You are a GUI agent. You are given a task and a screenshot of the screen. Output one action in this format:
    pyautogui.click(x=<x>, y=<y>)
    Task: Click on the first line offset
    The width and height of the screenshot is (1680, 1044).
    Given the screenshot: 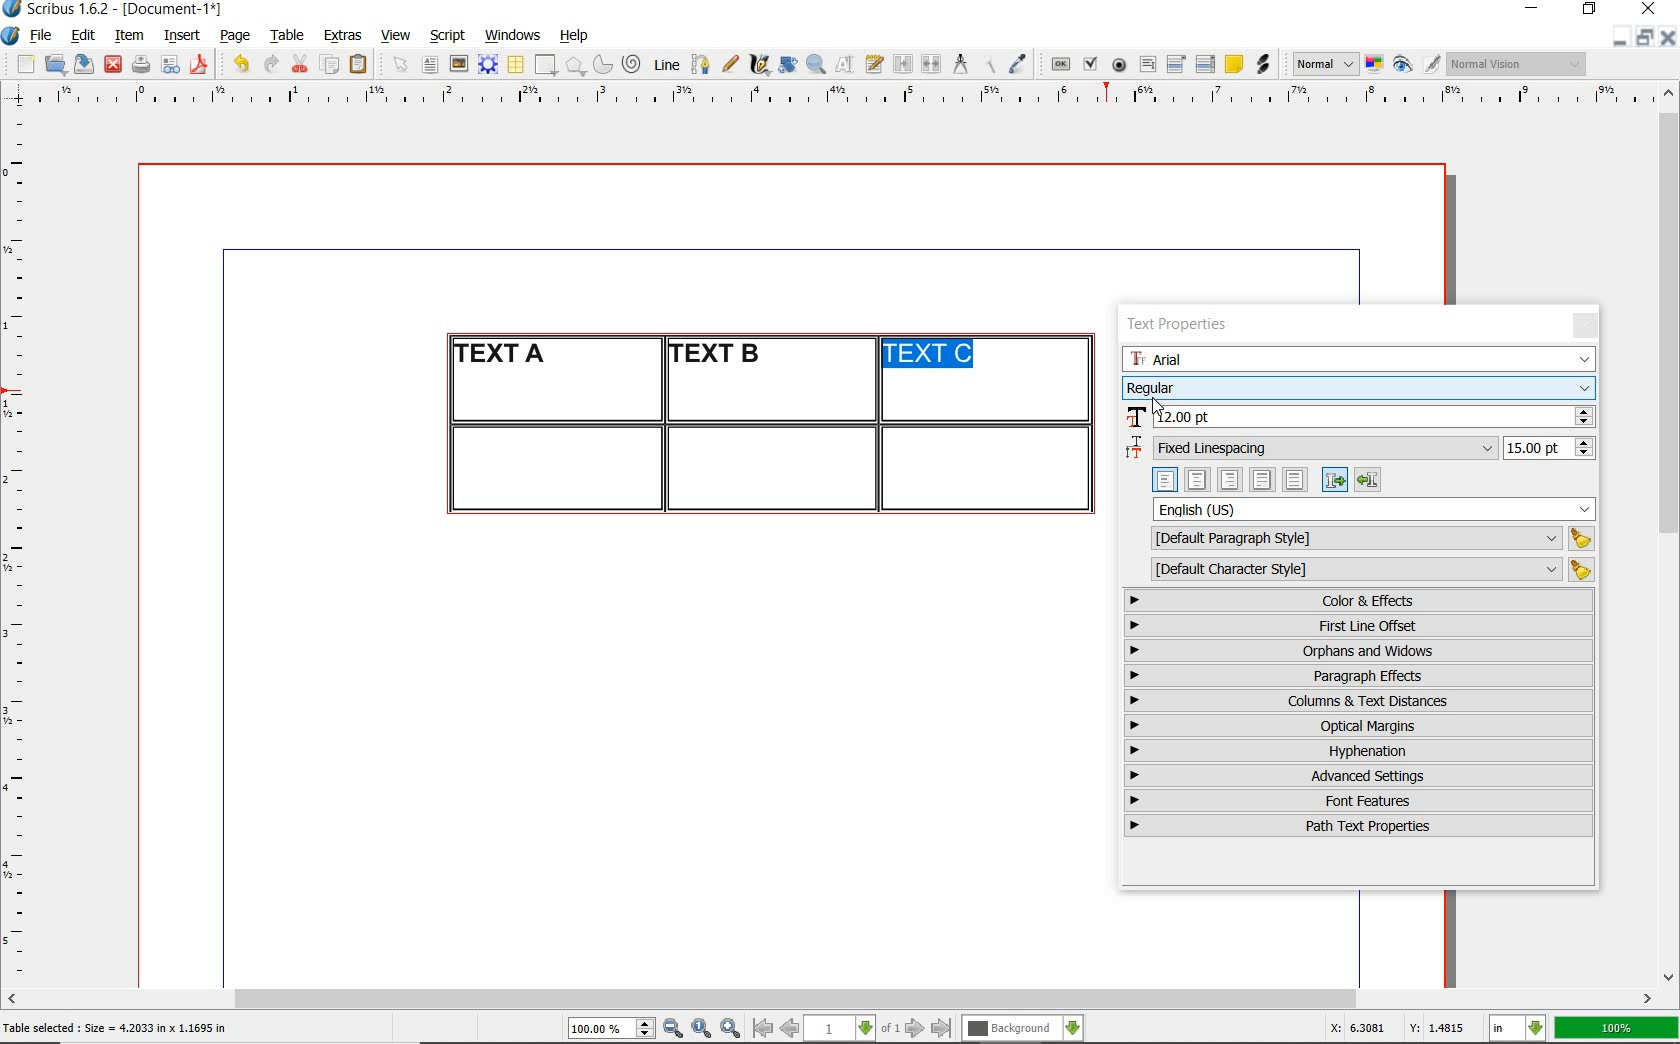 What is the action you would take?
    pyautogui.click(x=1360, y=626)
    